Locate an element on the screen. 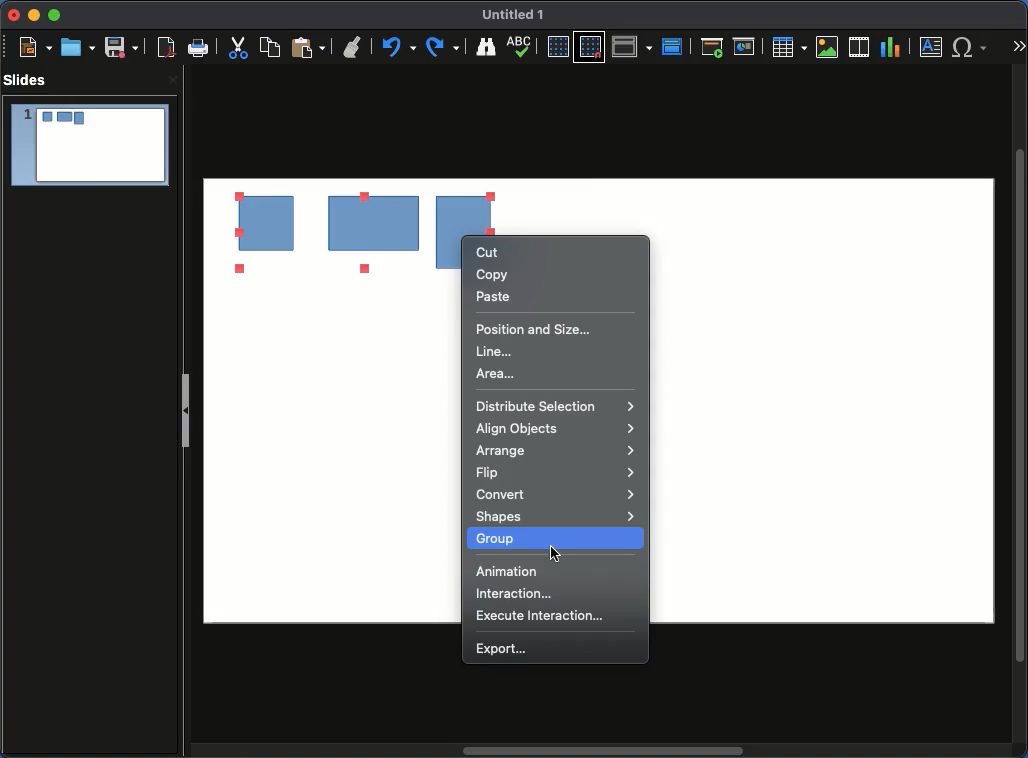 The height and width of the screenshot is (758, 1028). Slide is located at coordinates (89, 146).